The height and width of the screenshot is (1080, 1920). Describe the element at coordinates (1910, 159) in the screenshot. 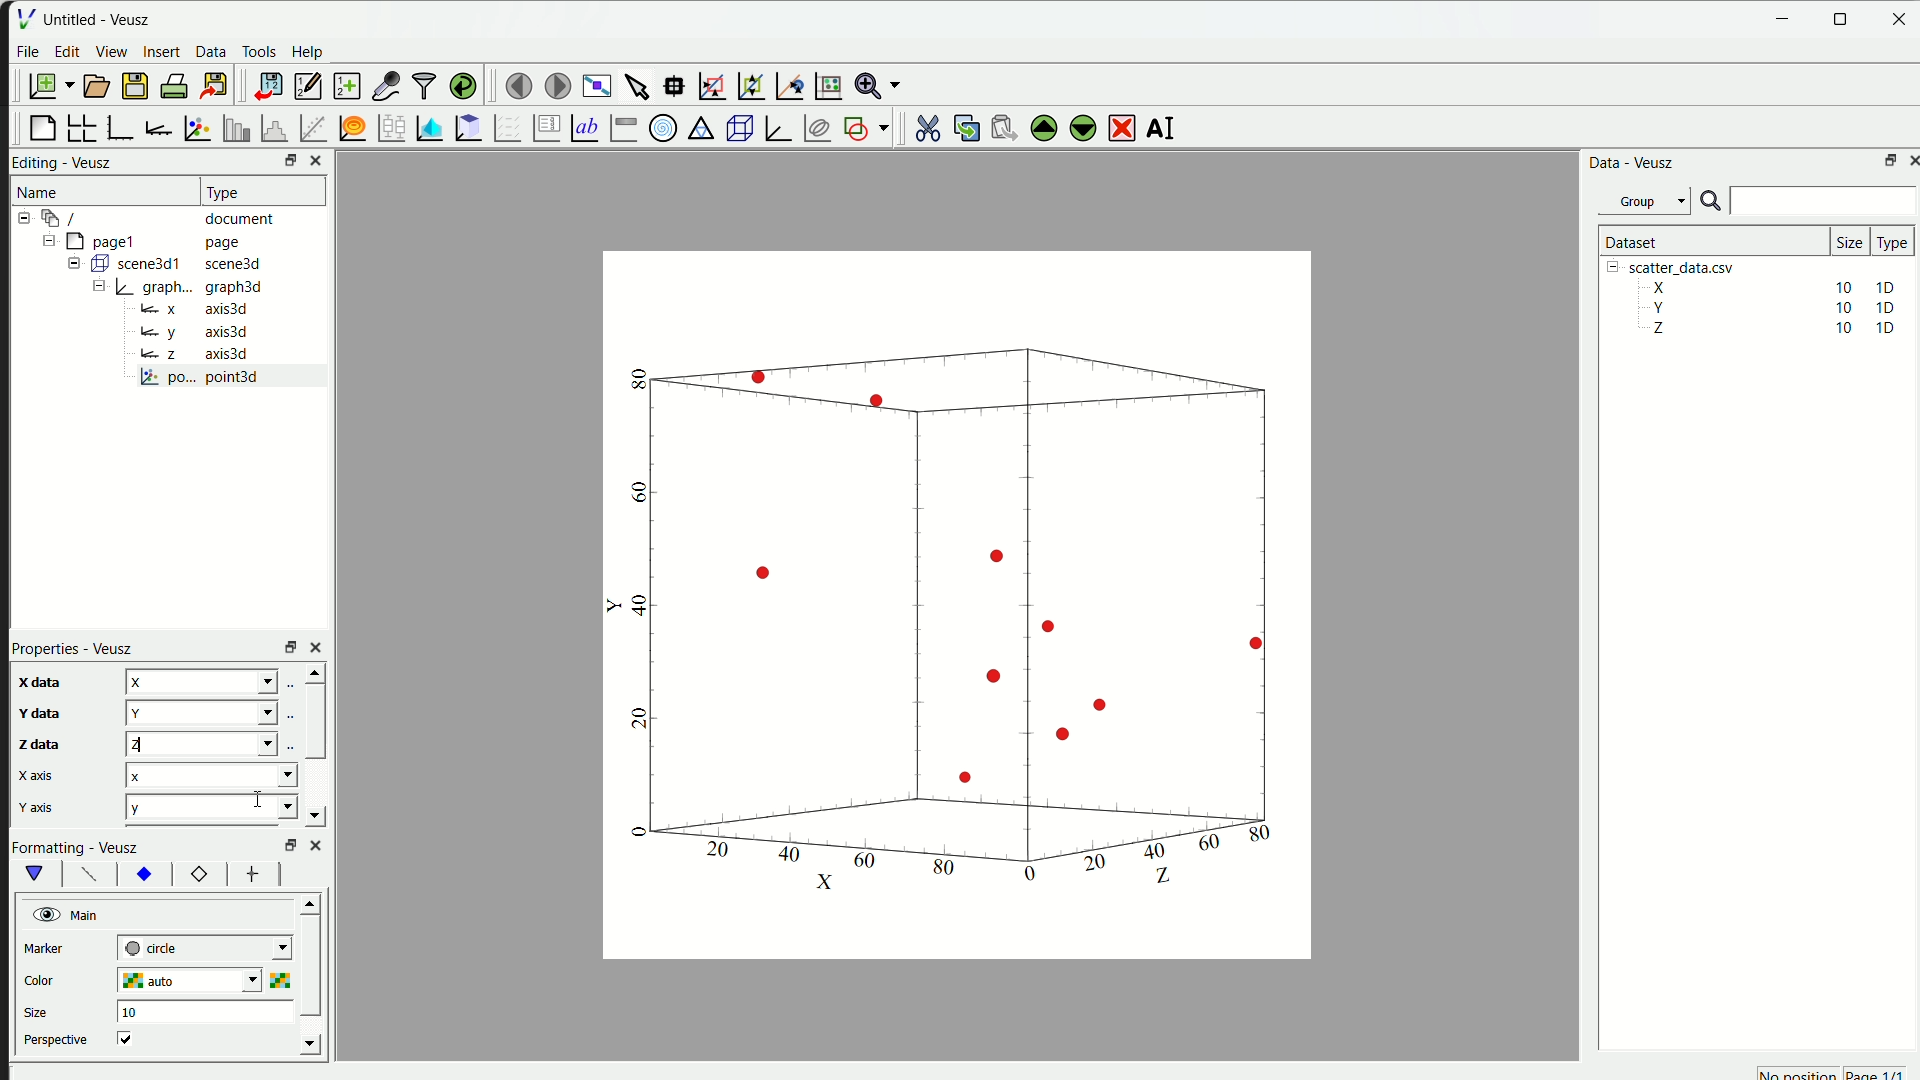

I see `close` at that location.